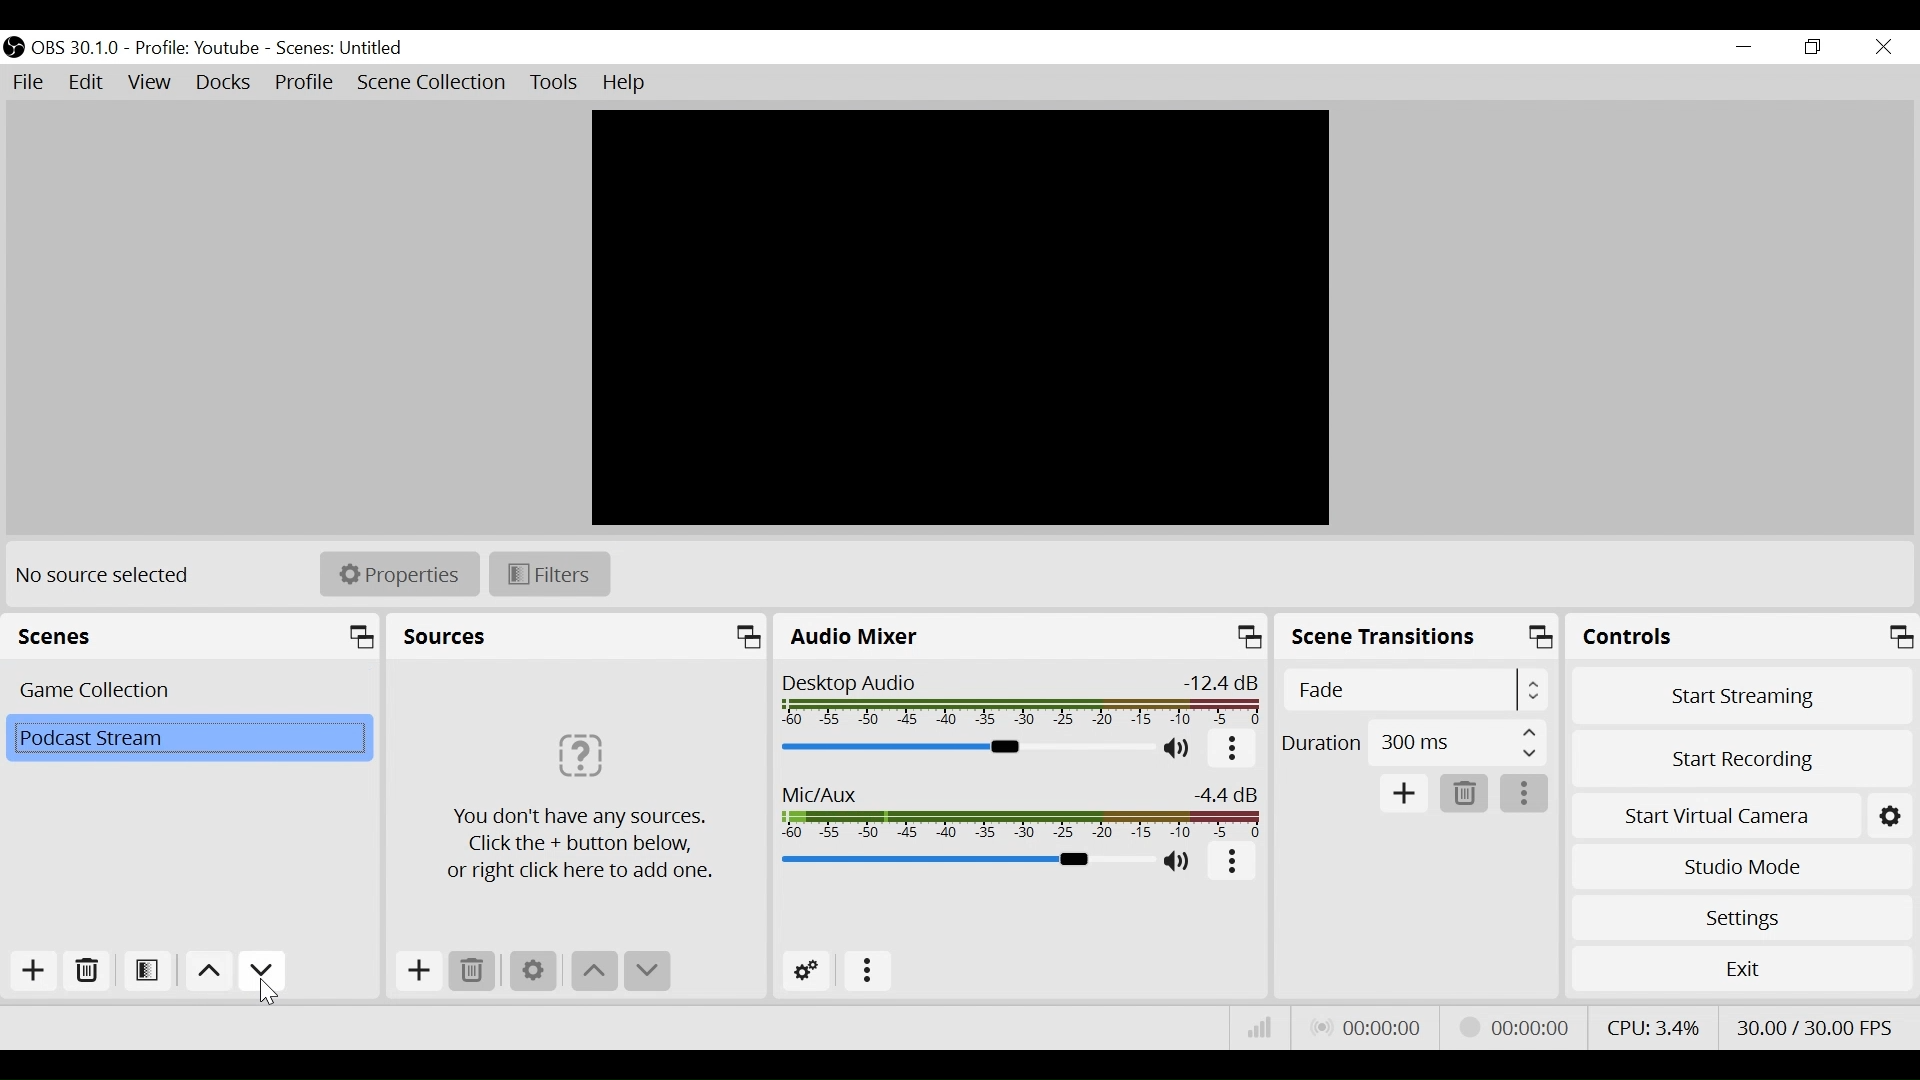 The height and width of the screenshot is (1080, 1920). What do you see at coordinates (28, 81) in the screenshot?
I see `File` at bounding box center [28, 81].